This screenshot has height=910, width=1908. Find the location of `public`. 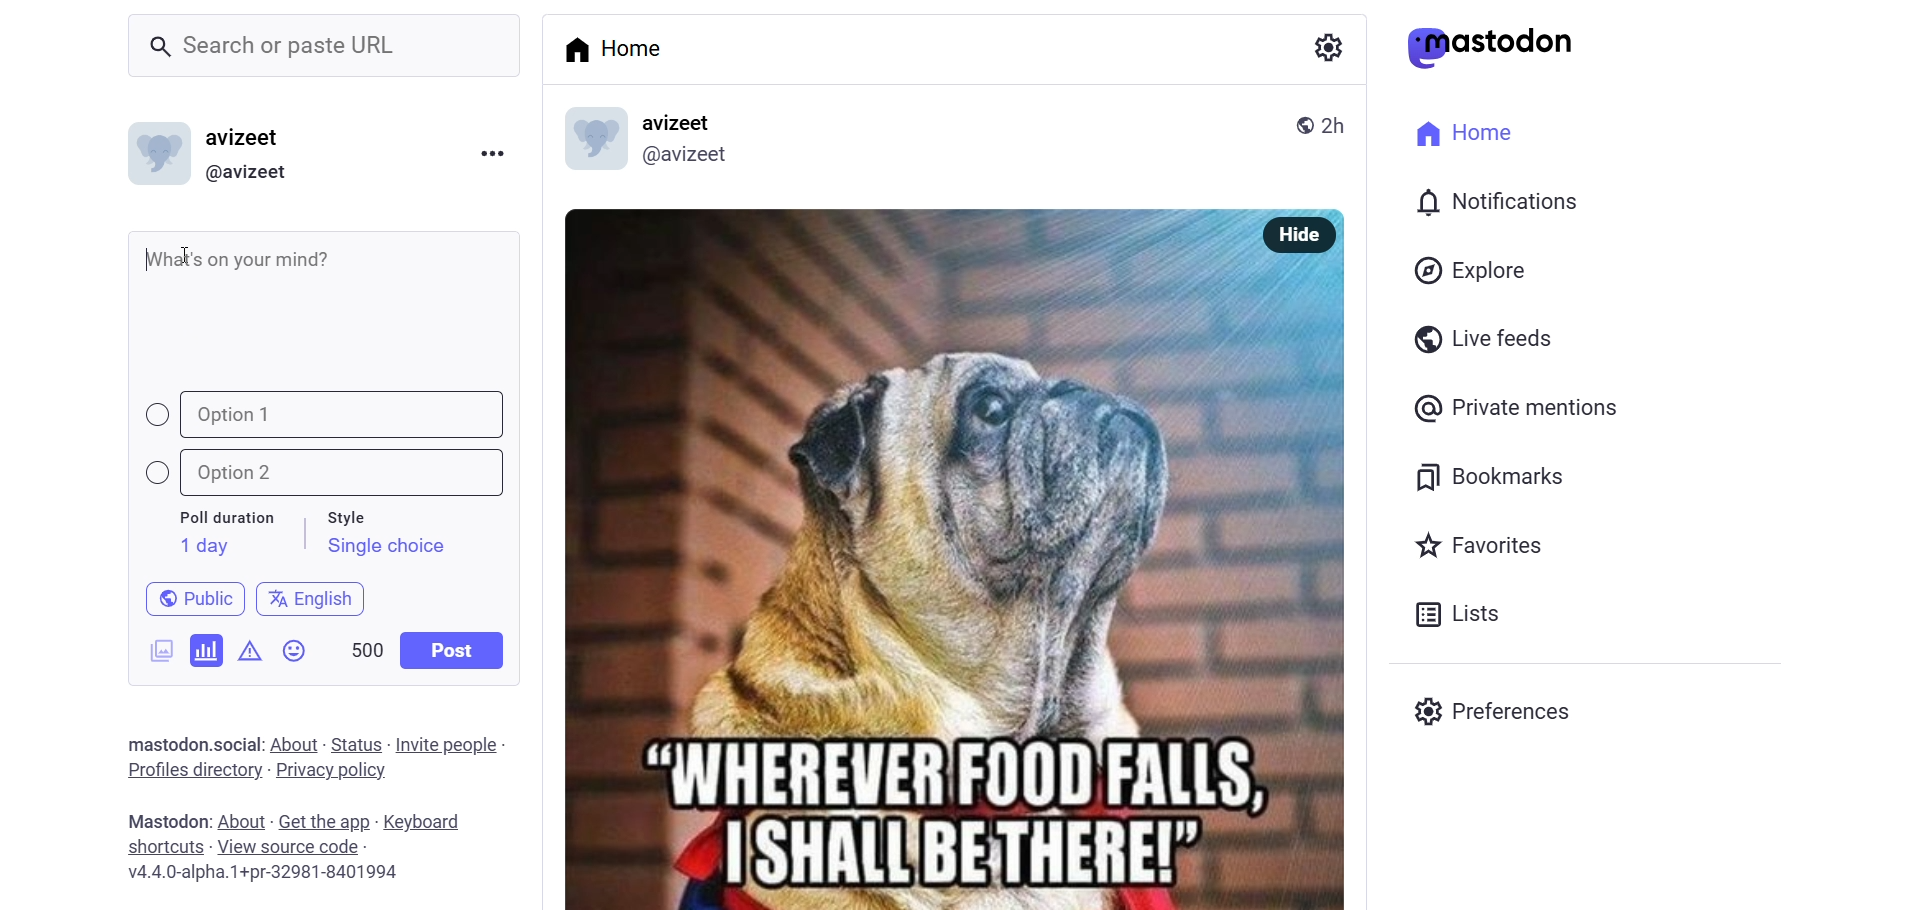

public is located at coordinates (186, 597).